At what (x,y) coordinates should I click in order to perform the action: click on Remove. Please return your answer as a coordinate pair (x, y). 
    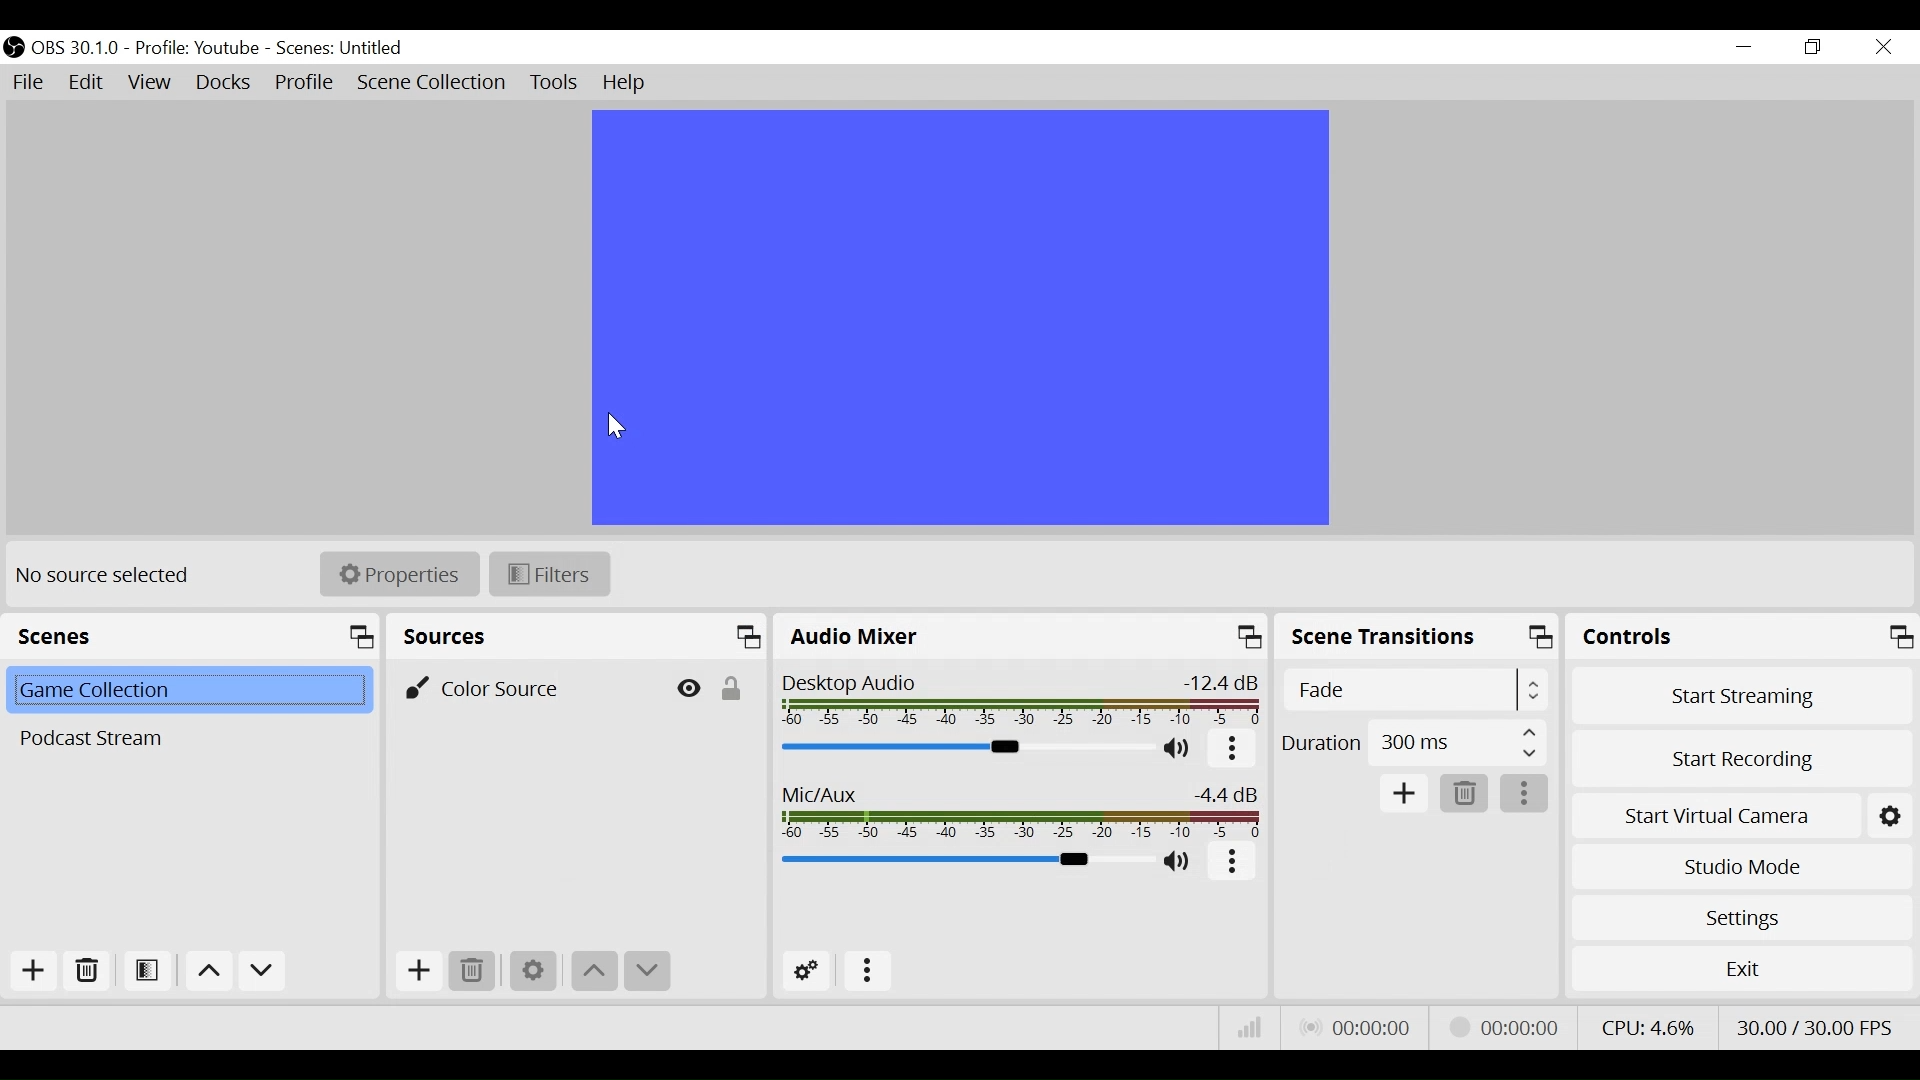
    Looking at the image, I should click on (85, 971).